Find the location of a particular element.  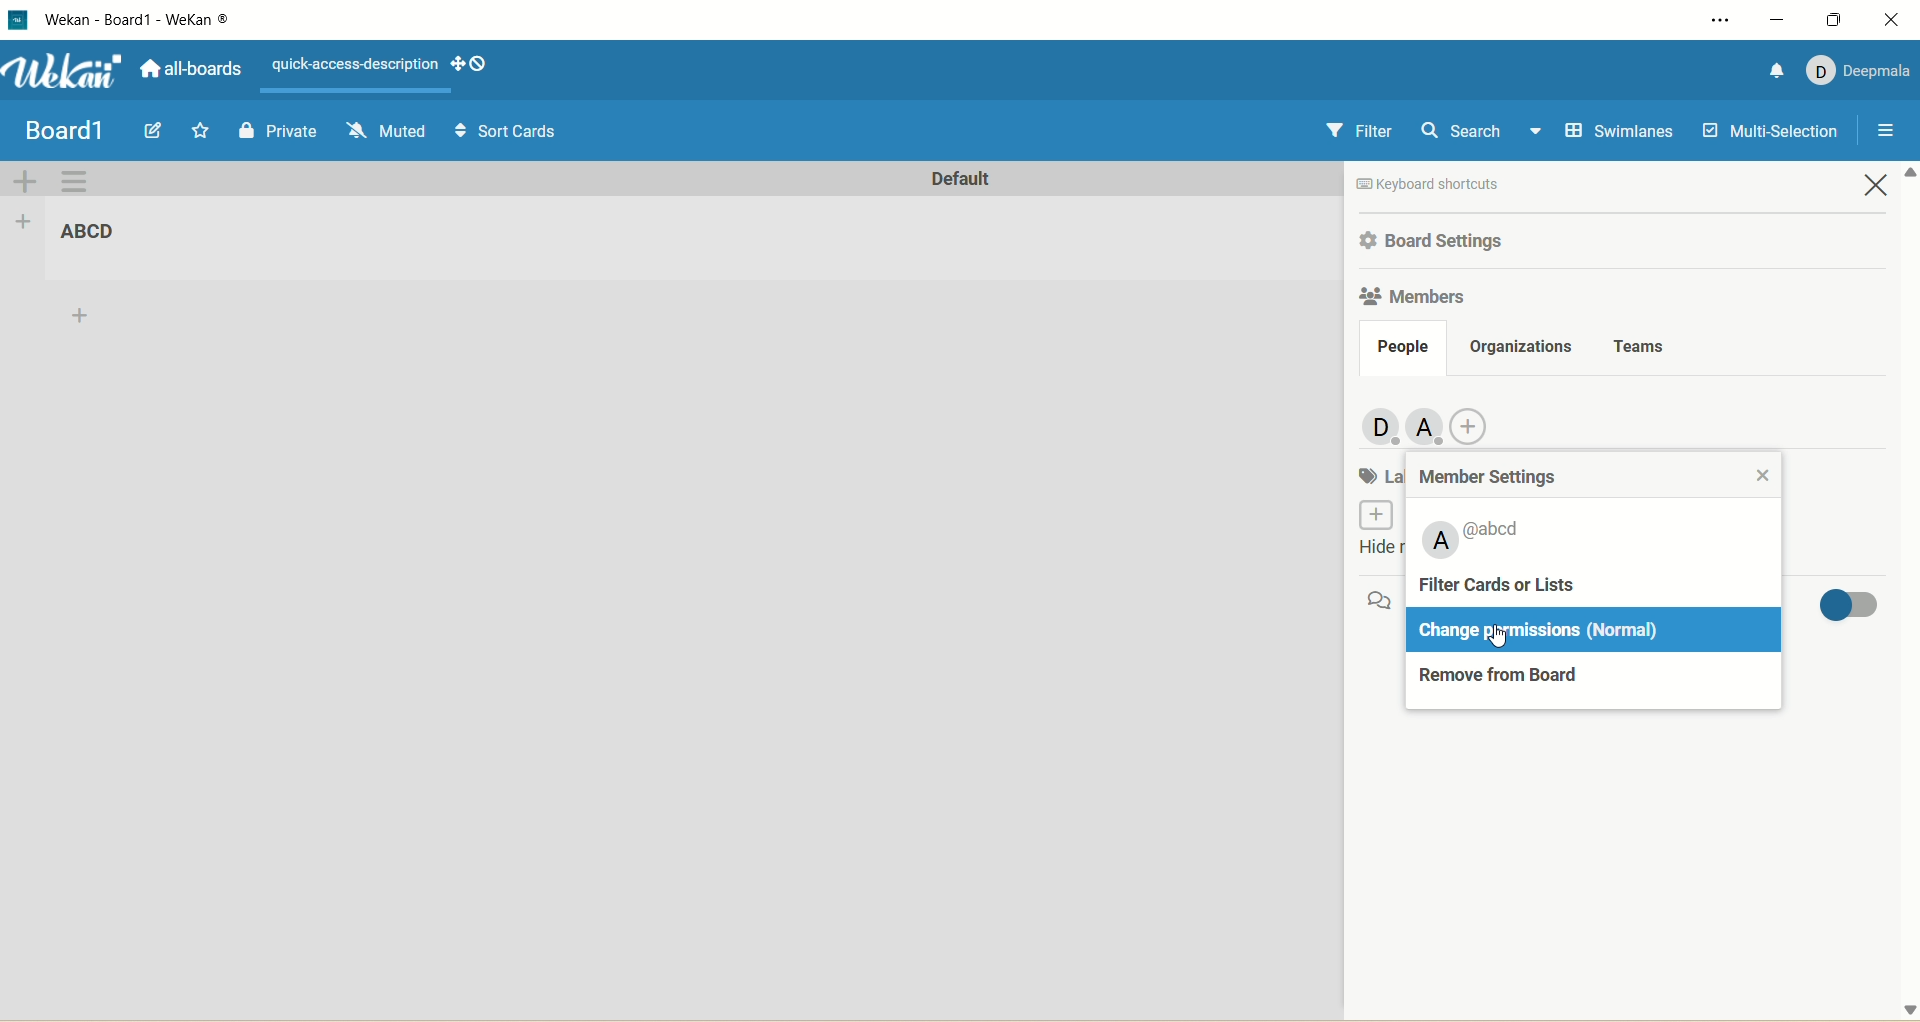

vertical scroll bar is located at coordinates (1908, 593).